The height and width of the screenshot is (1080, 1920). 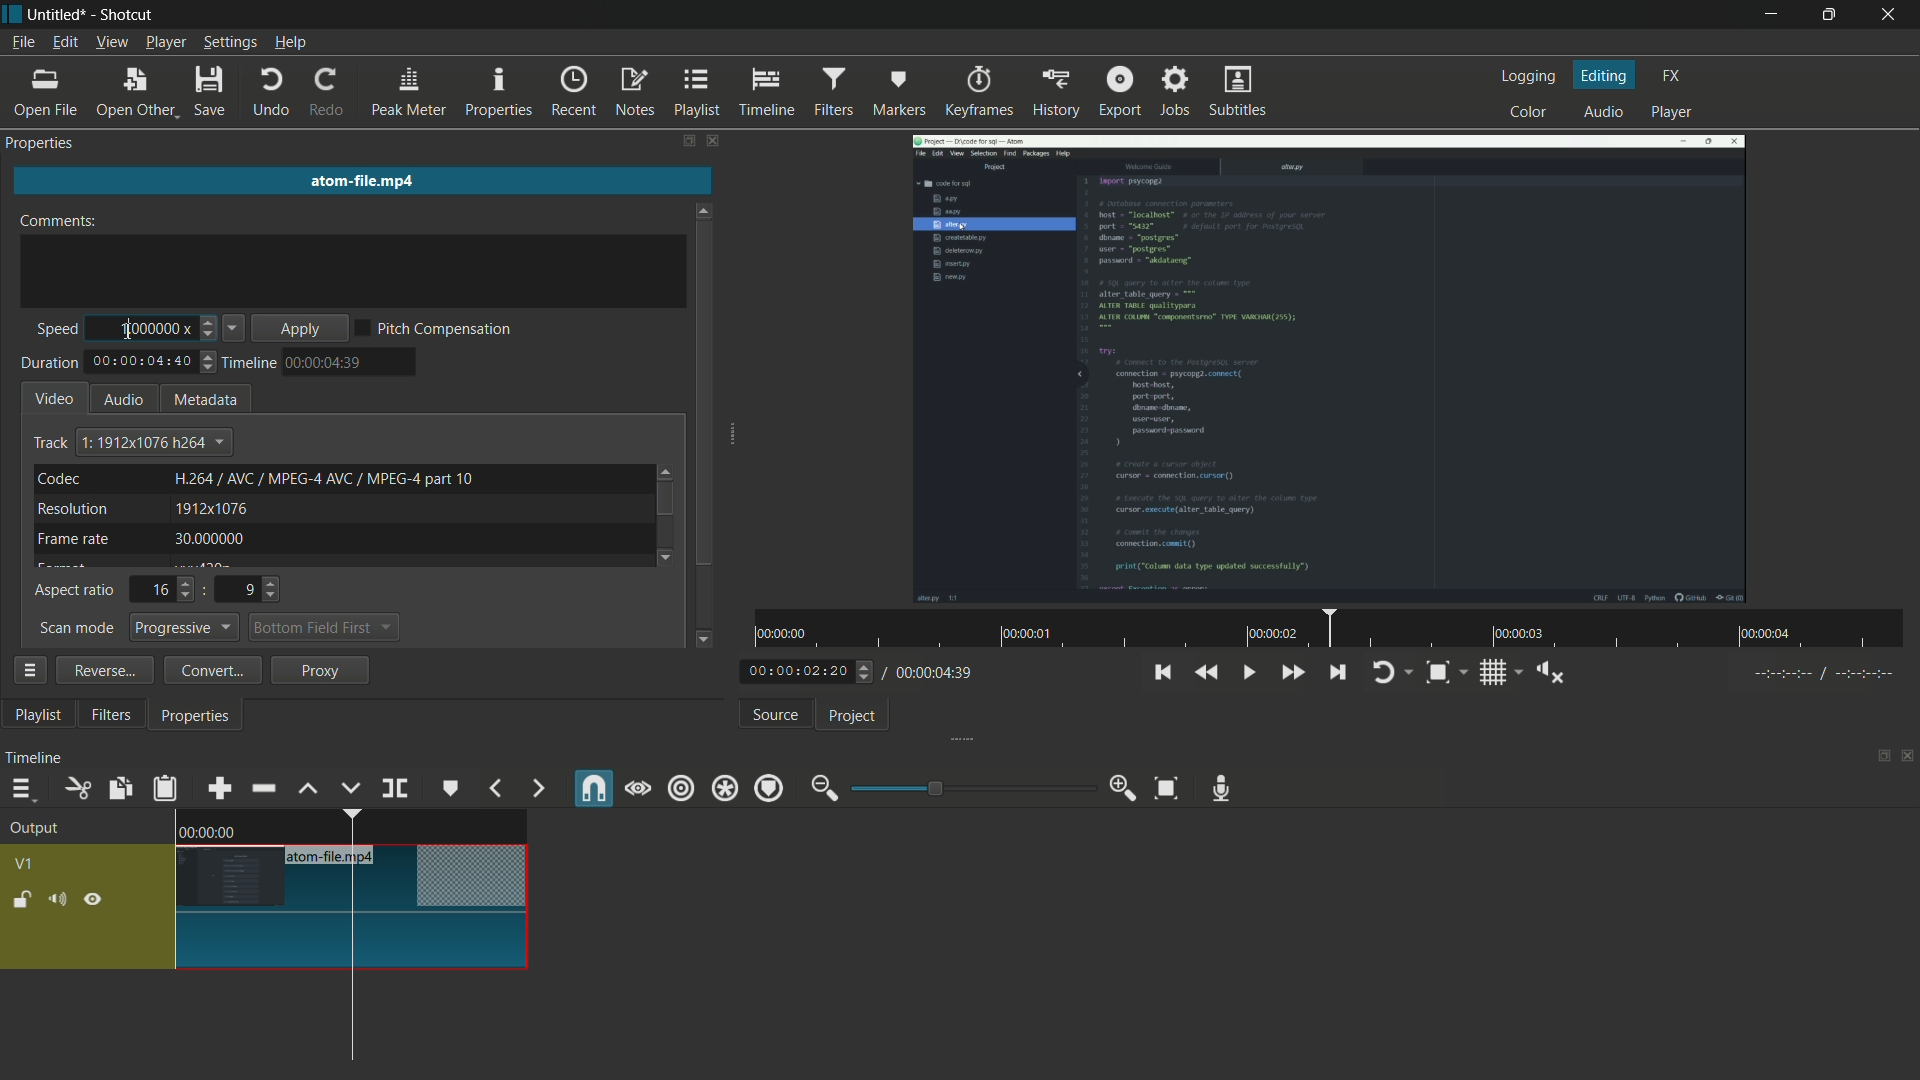 What do you see at coordinates (980, 90) in the screenshot?
I see `keyframes` at bounding box center [980, 90].